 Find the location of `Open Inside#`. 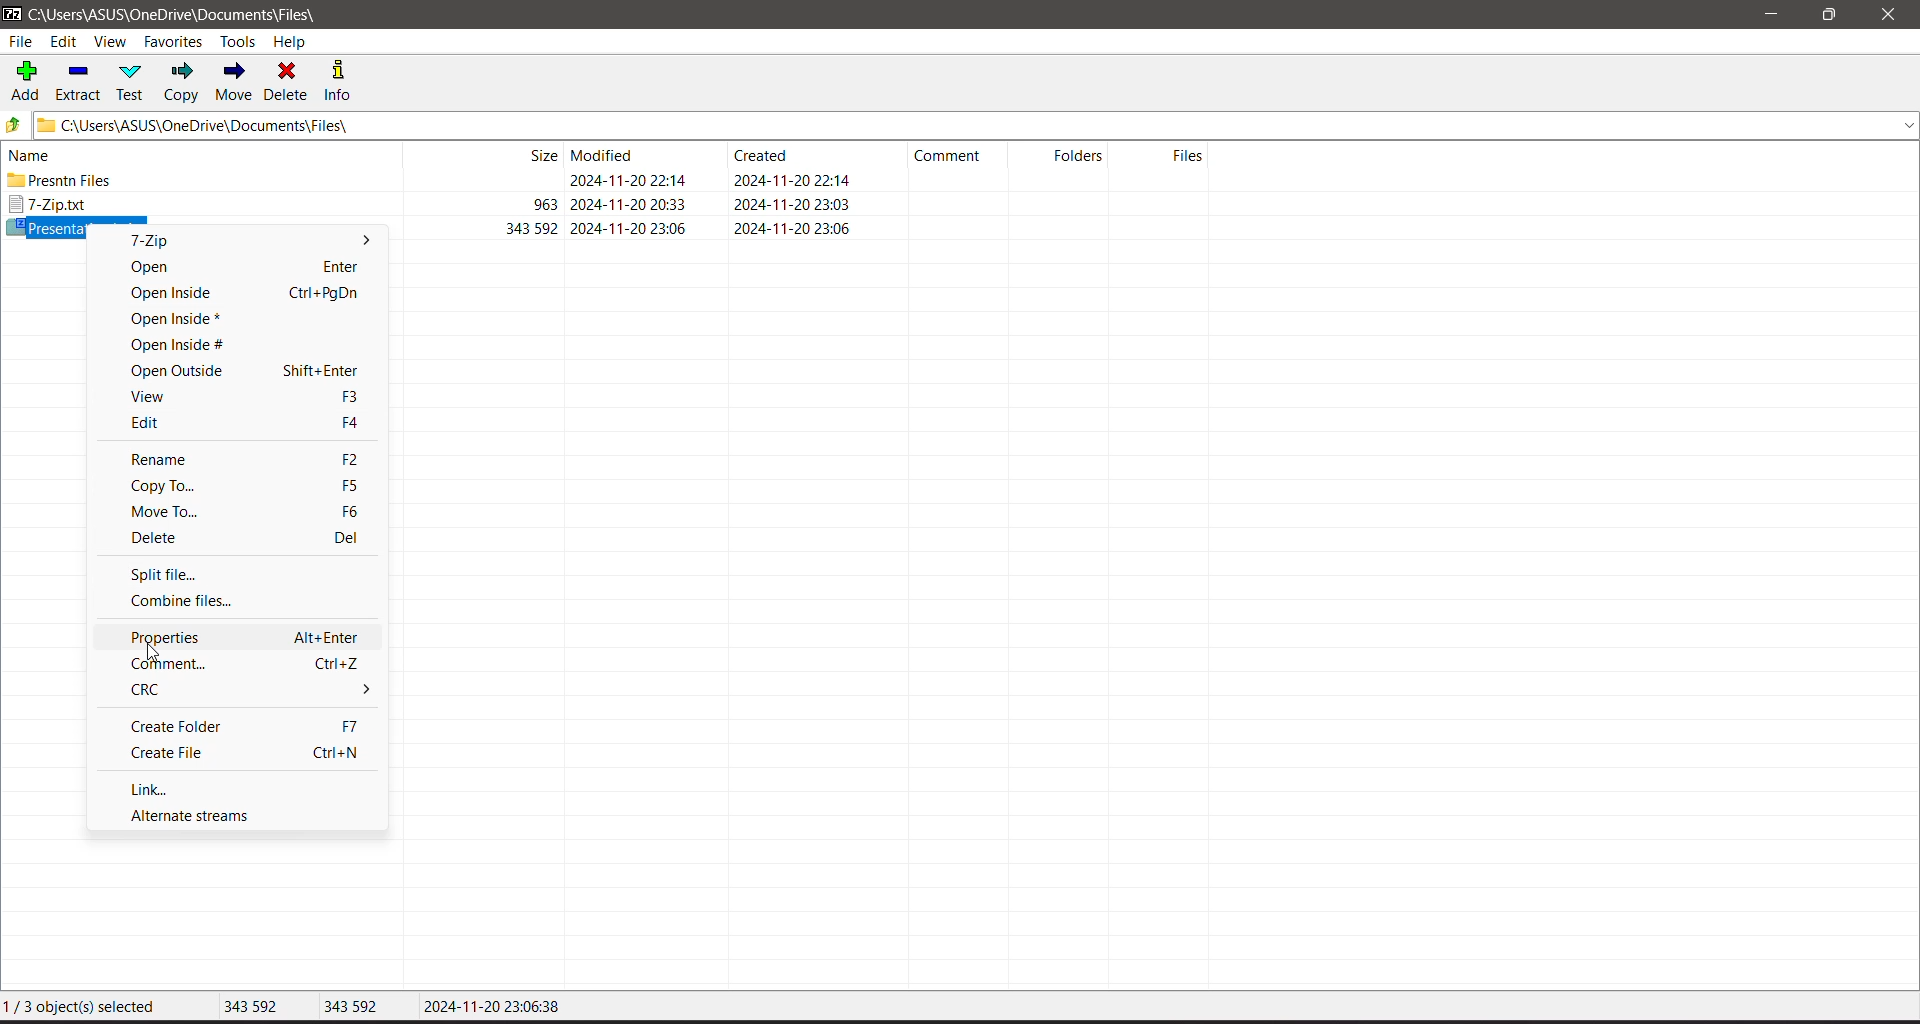

Open Inside# is located at coordinates (182, 344).